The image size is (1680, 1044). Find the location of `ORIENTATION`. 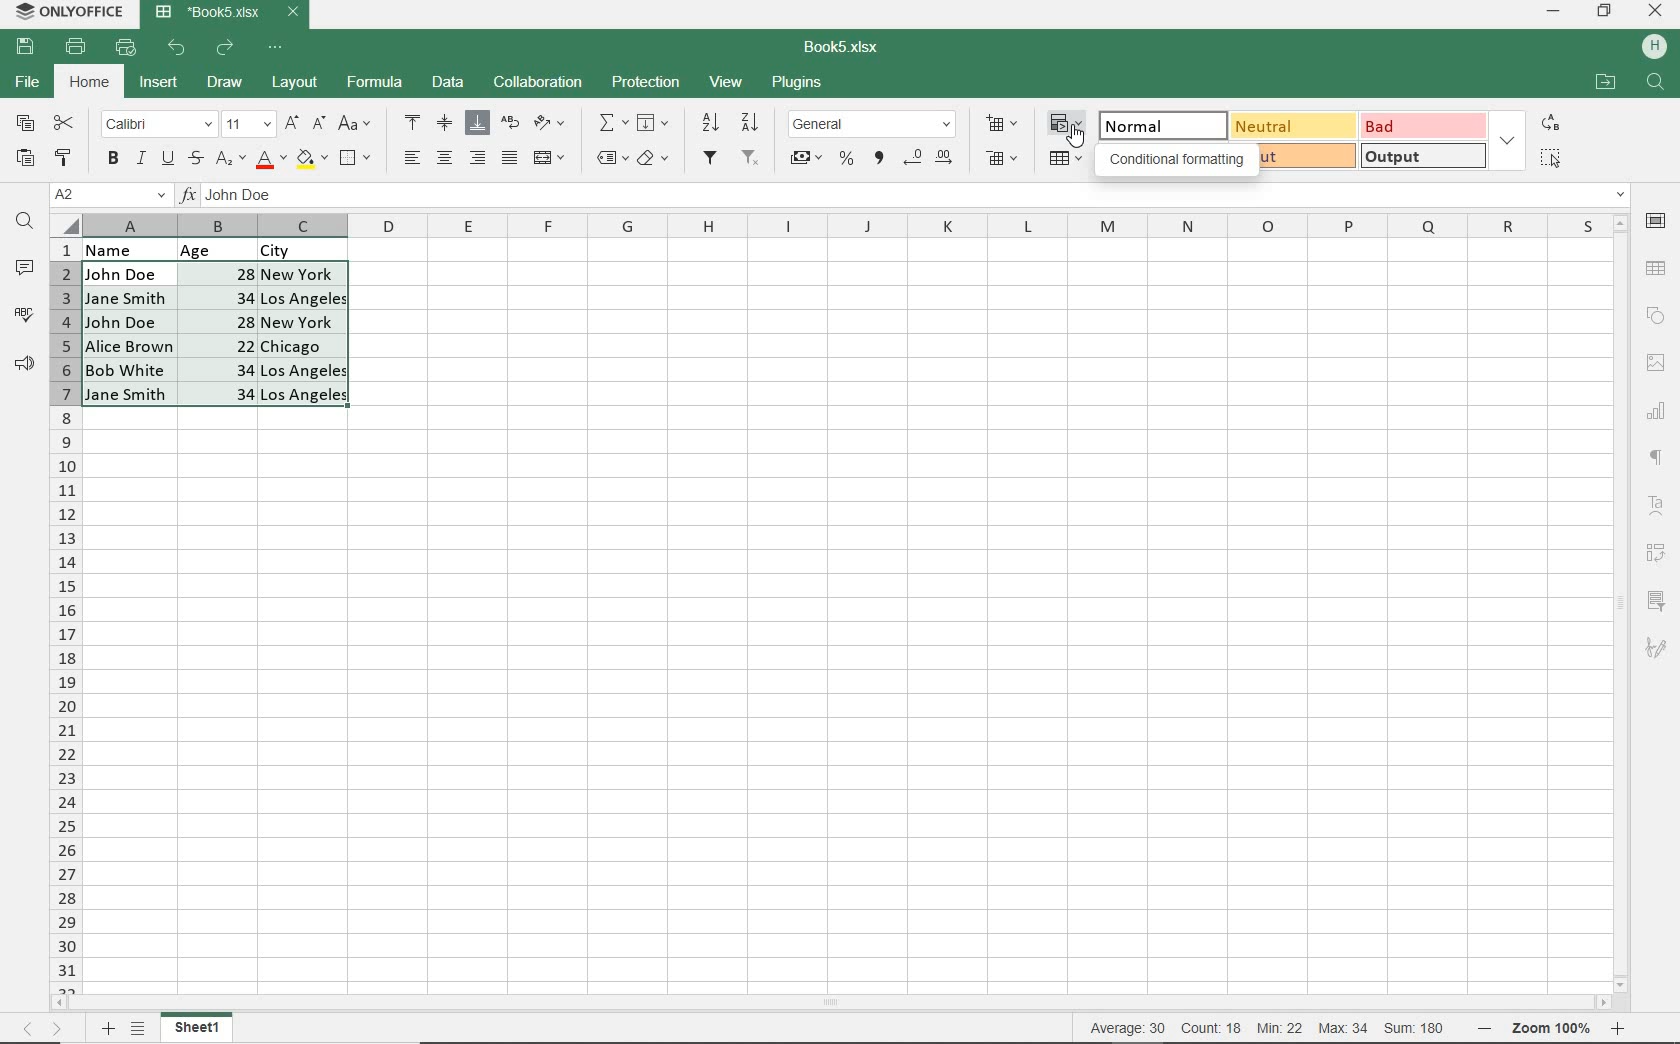

ORIENTATION is located at coordinates (551, 124).